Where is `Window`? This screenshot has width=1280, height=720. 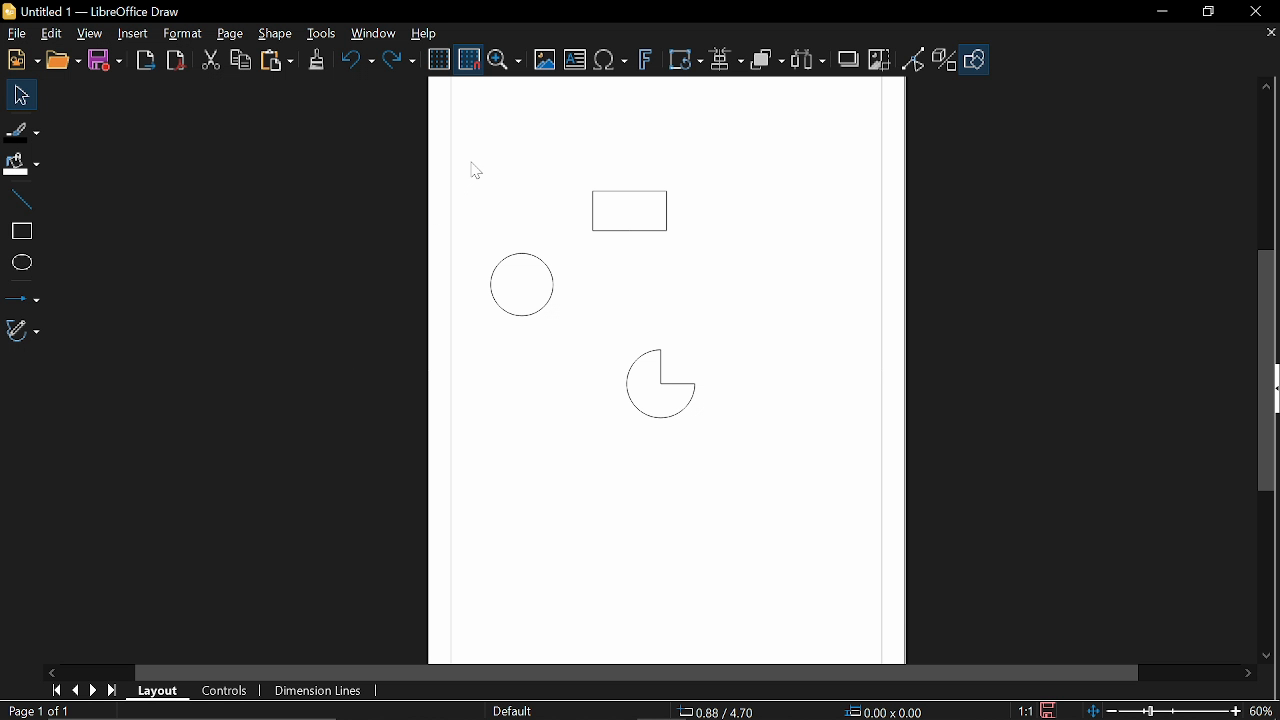 Window is located at coordinates (371, 34).